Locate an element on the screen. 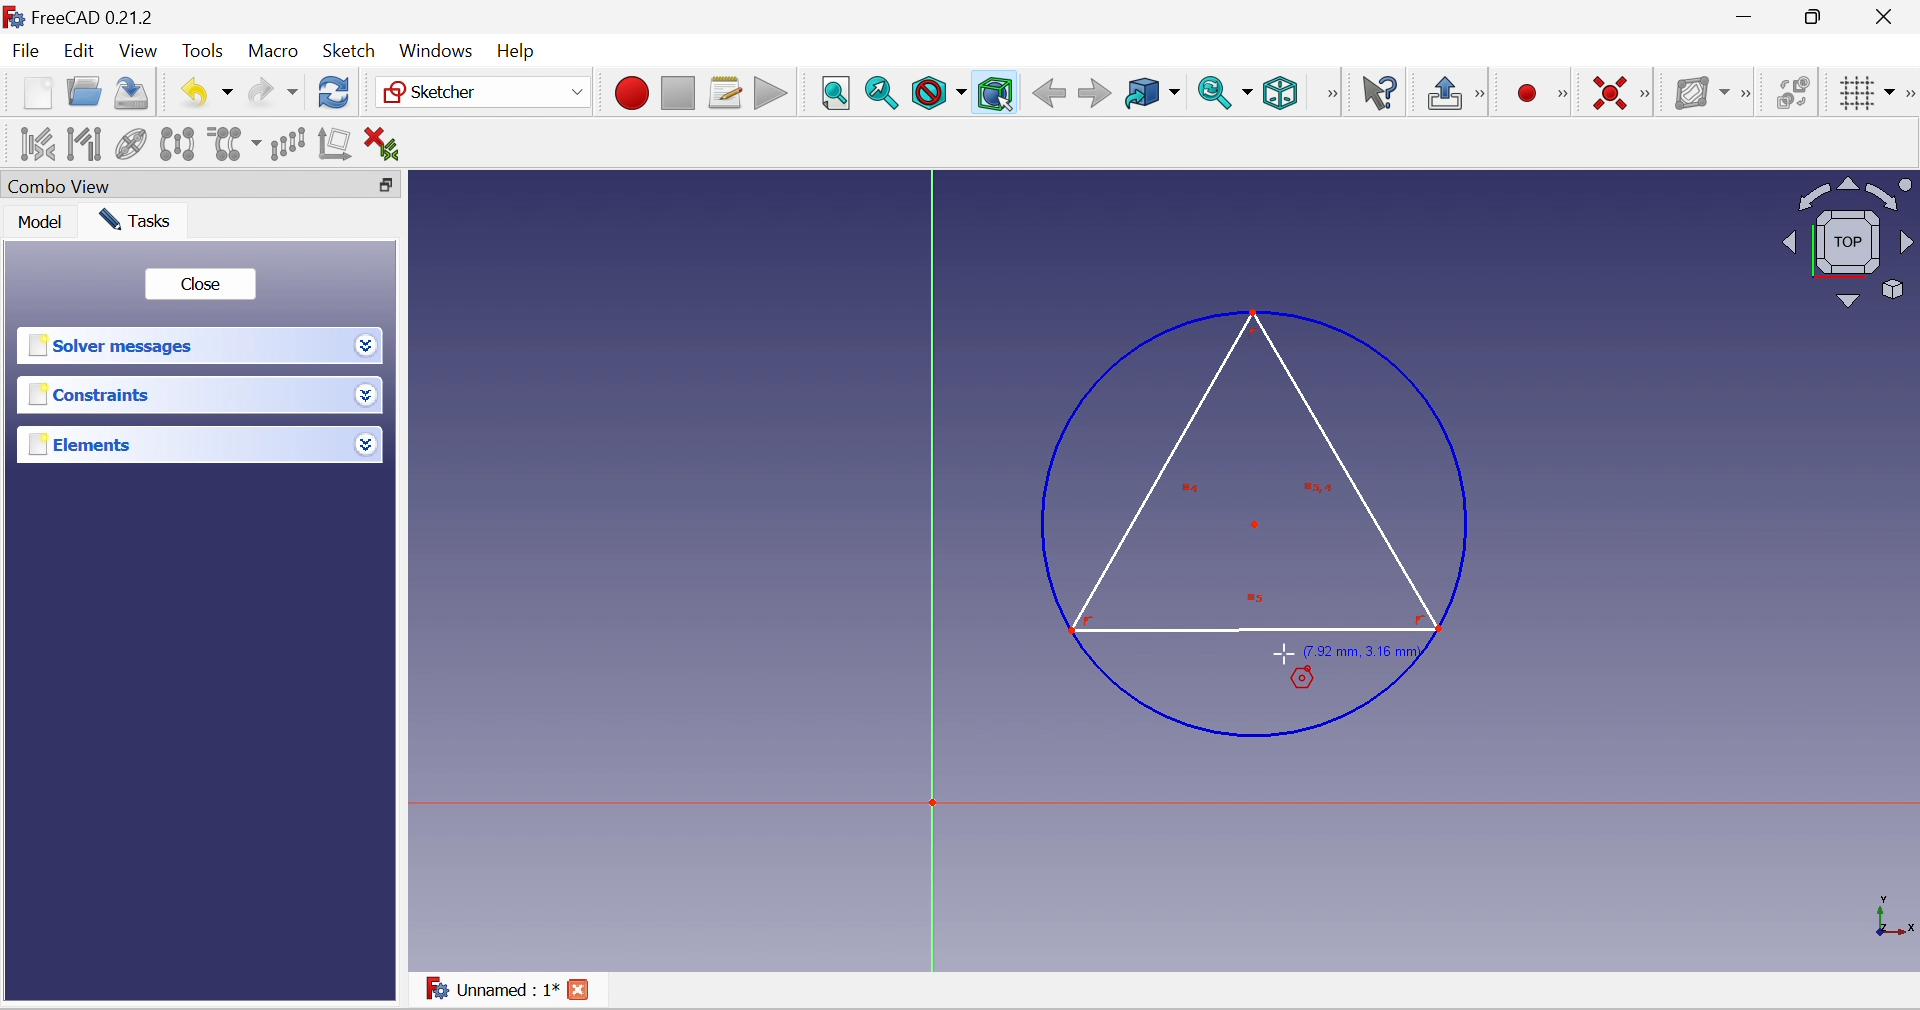 Image resolution: width=1920 pixels, height=1010 pixels. FreeCAD 0.21.2 is located at coordinates (80, 16).